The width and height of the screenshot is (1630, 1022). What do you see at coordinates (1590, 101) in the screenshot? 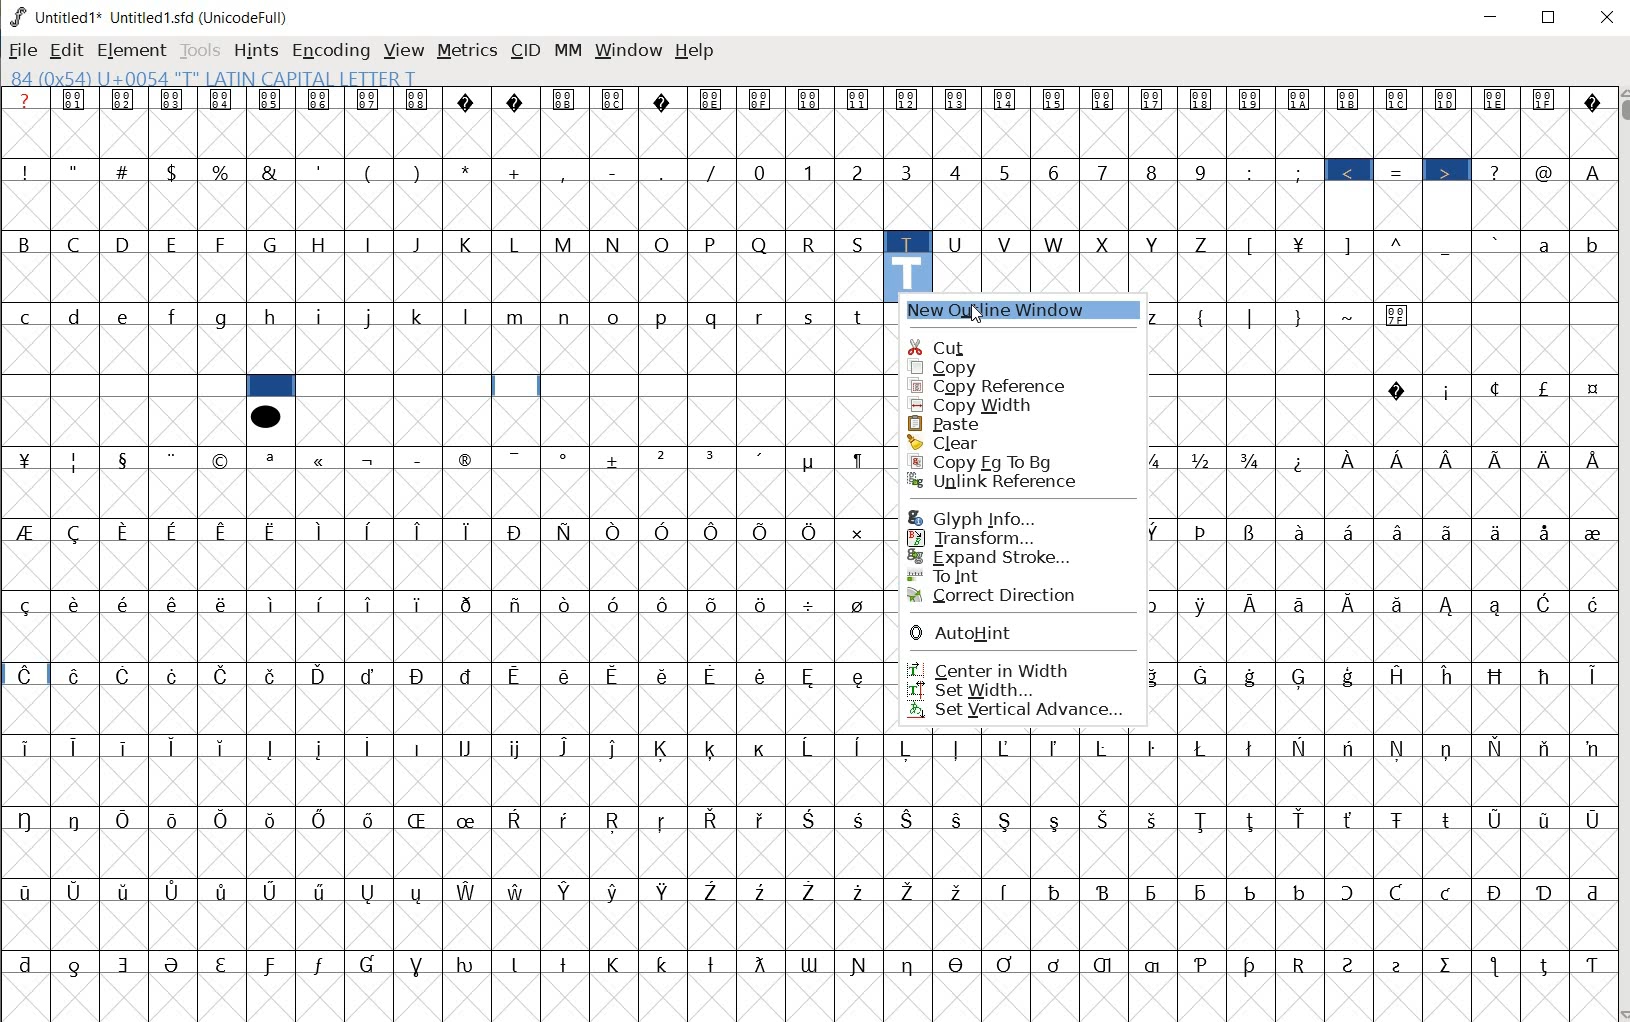
I see `Symbol` at bounding box center [1590, 101].